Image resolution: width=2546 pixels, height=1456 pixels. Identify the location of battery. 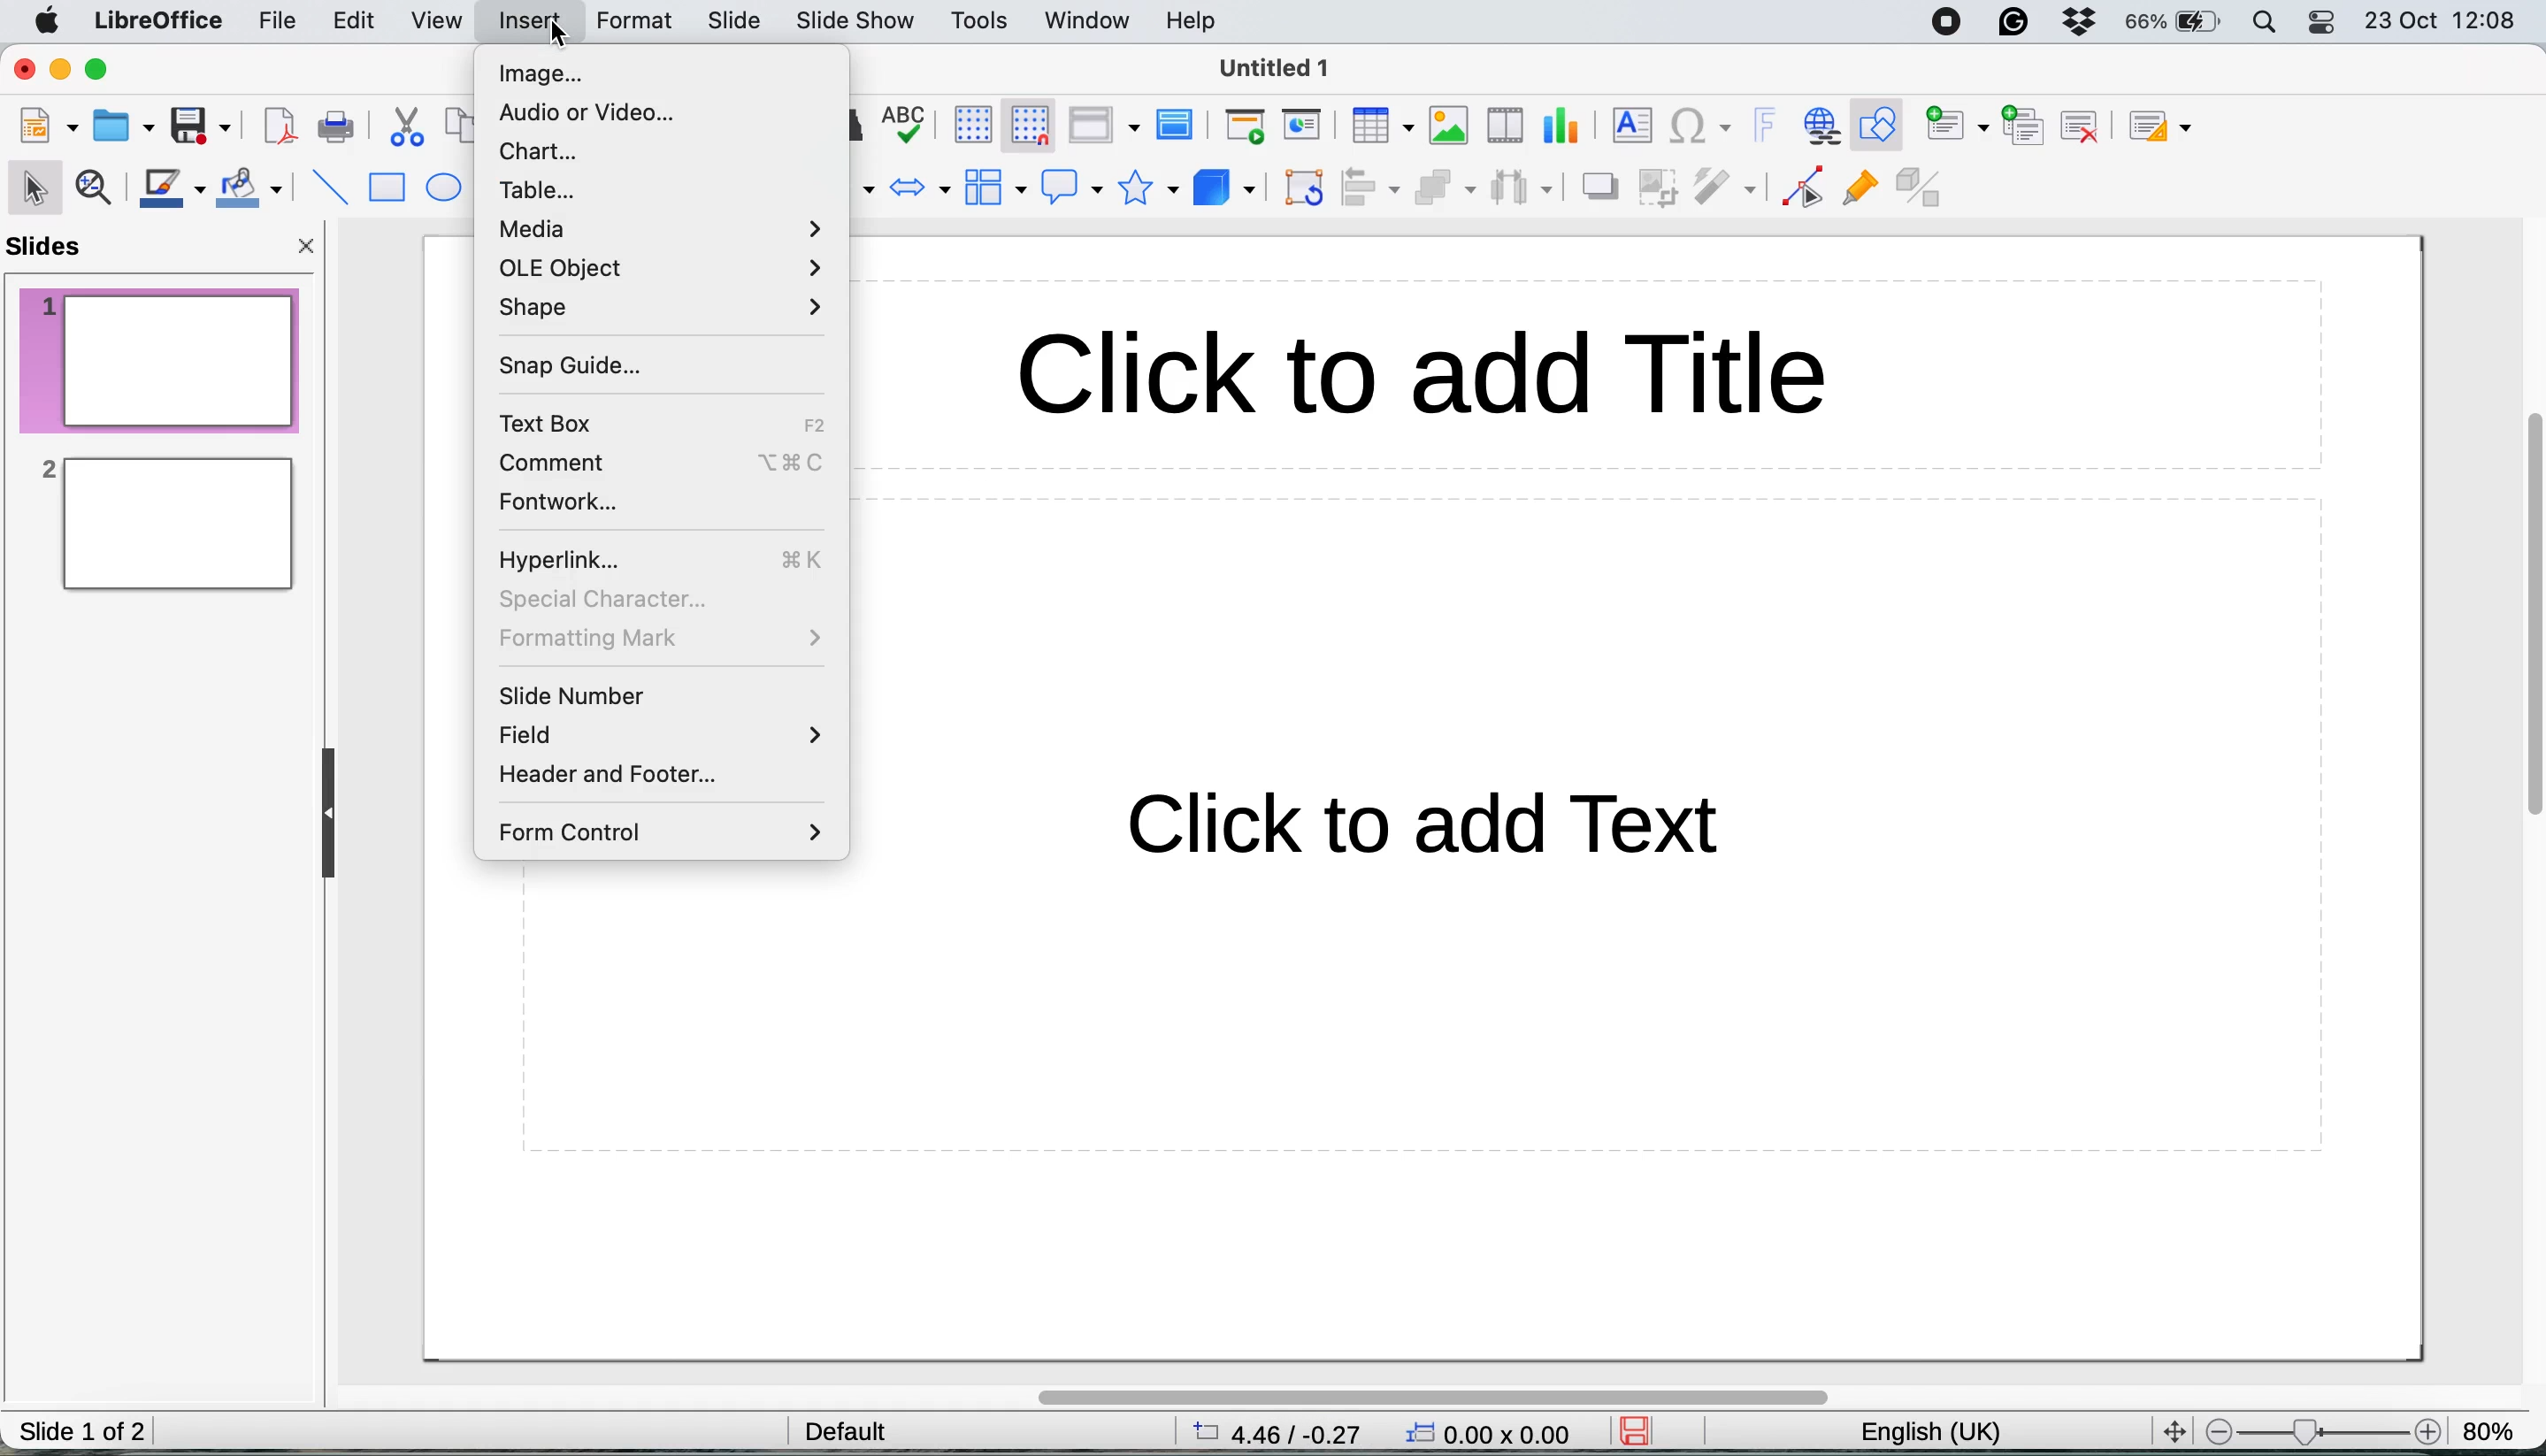
(2174, 22).